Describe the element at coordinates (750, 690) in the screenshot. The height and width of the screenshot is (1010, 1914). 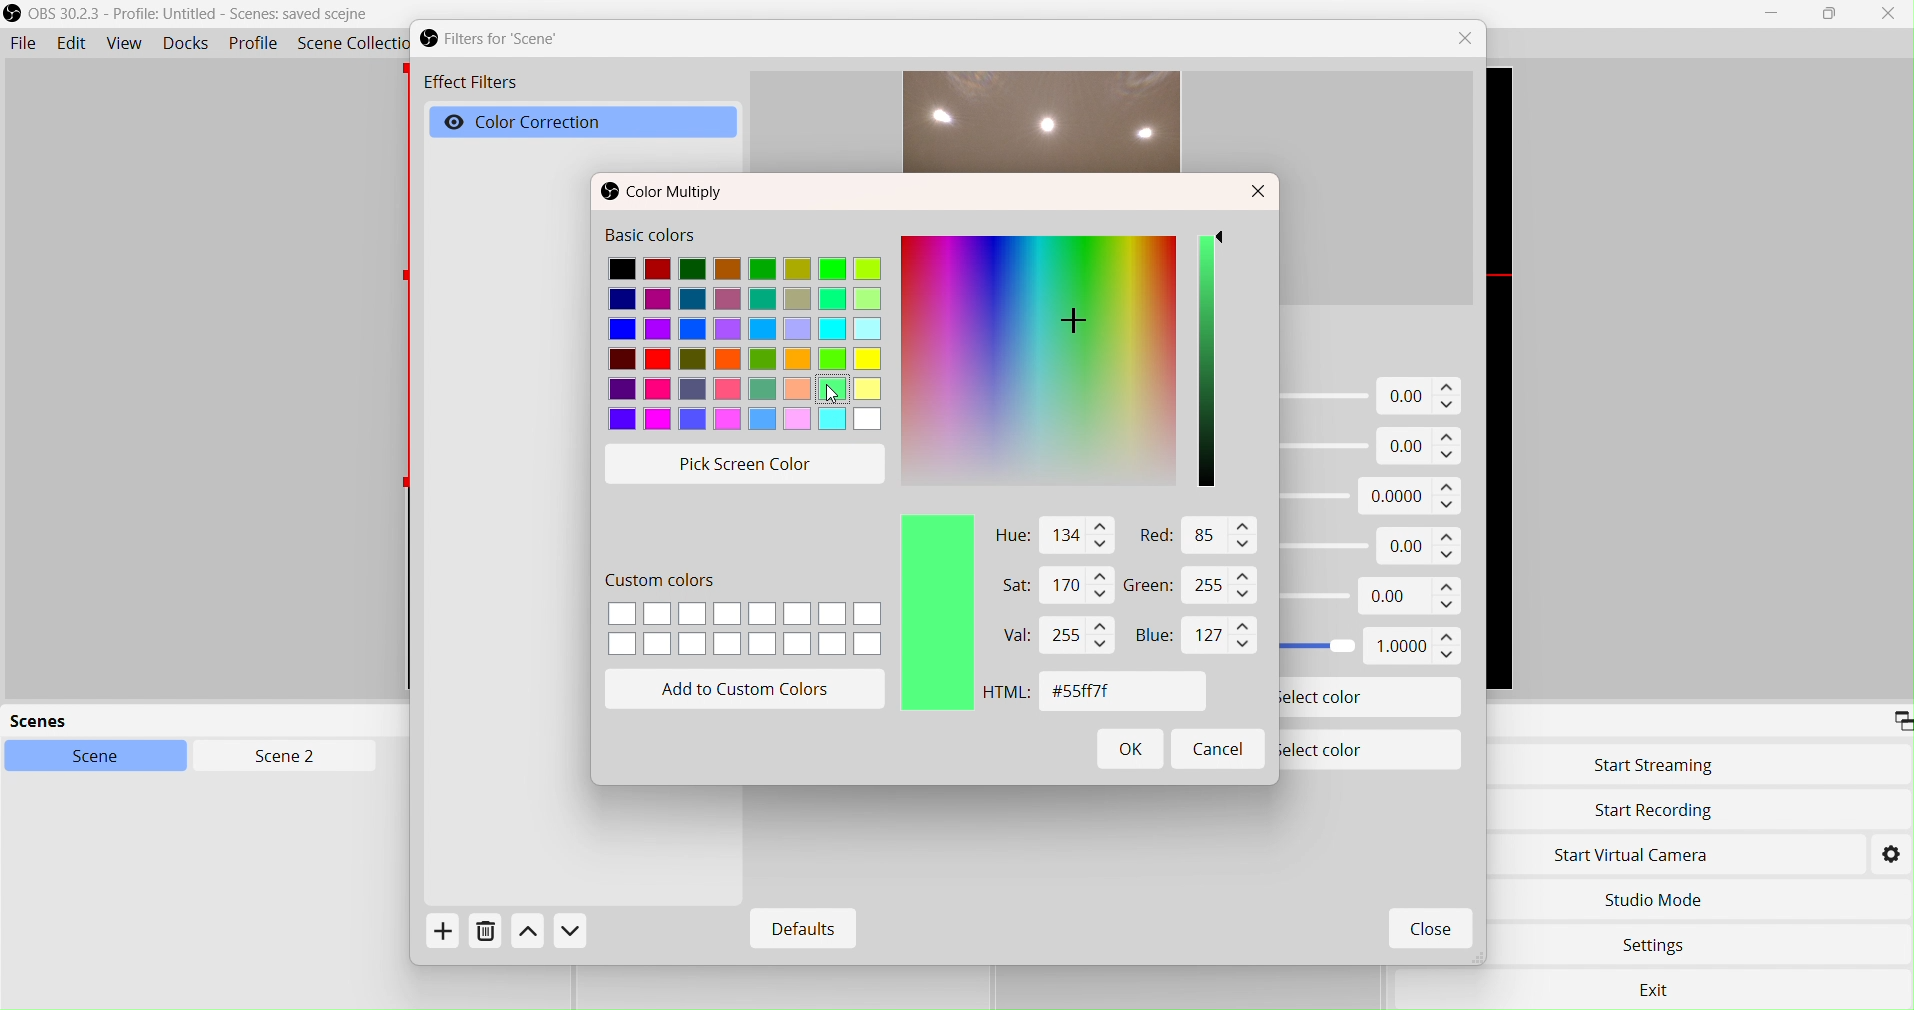
I see `Add to Custom Colors` at that location.